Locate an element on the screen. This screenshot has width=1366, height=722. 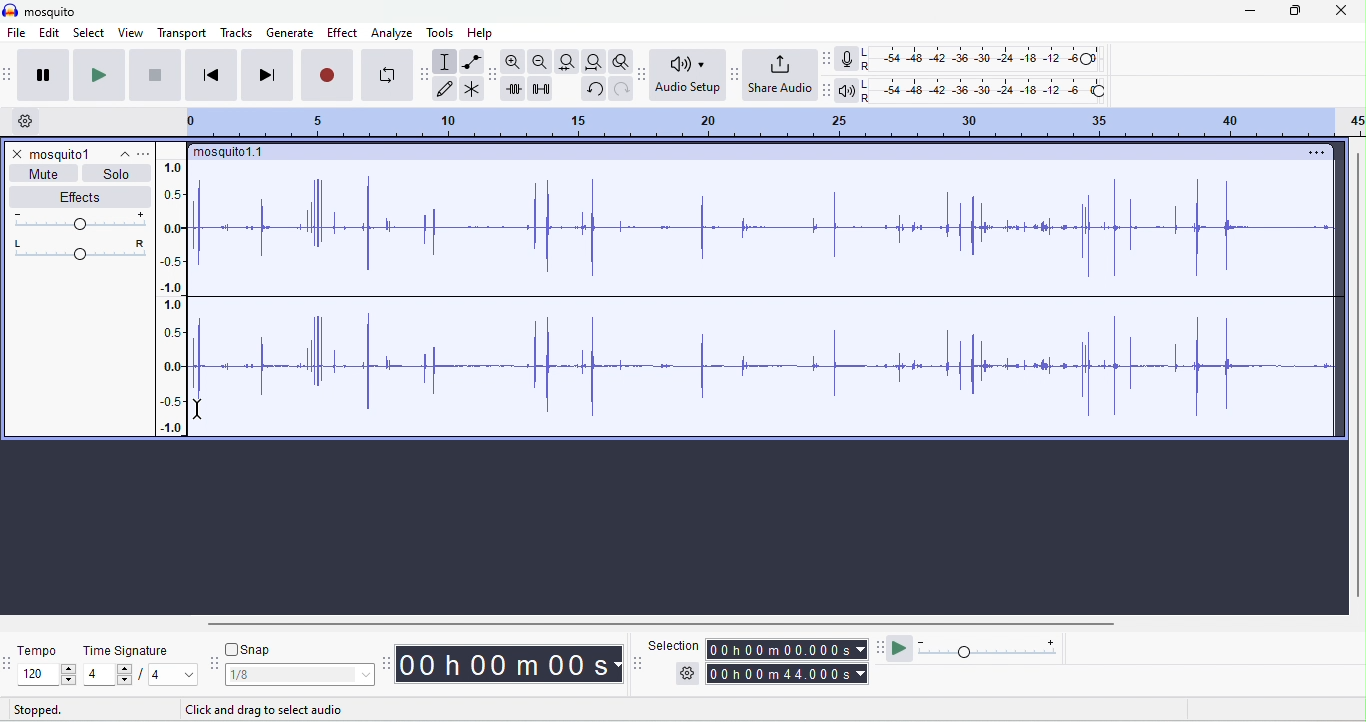
options is located at coordinates (688, 671).